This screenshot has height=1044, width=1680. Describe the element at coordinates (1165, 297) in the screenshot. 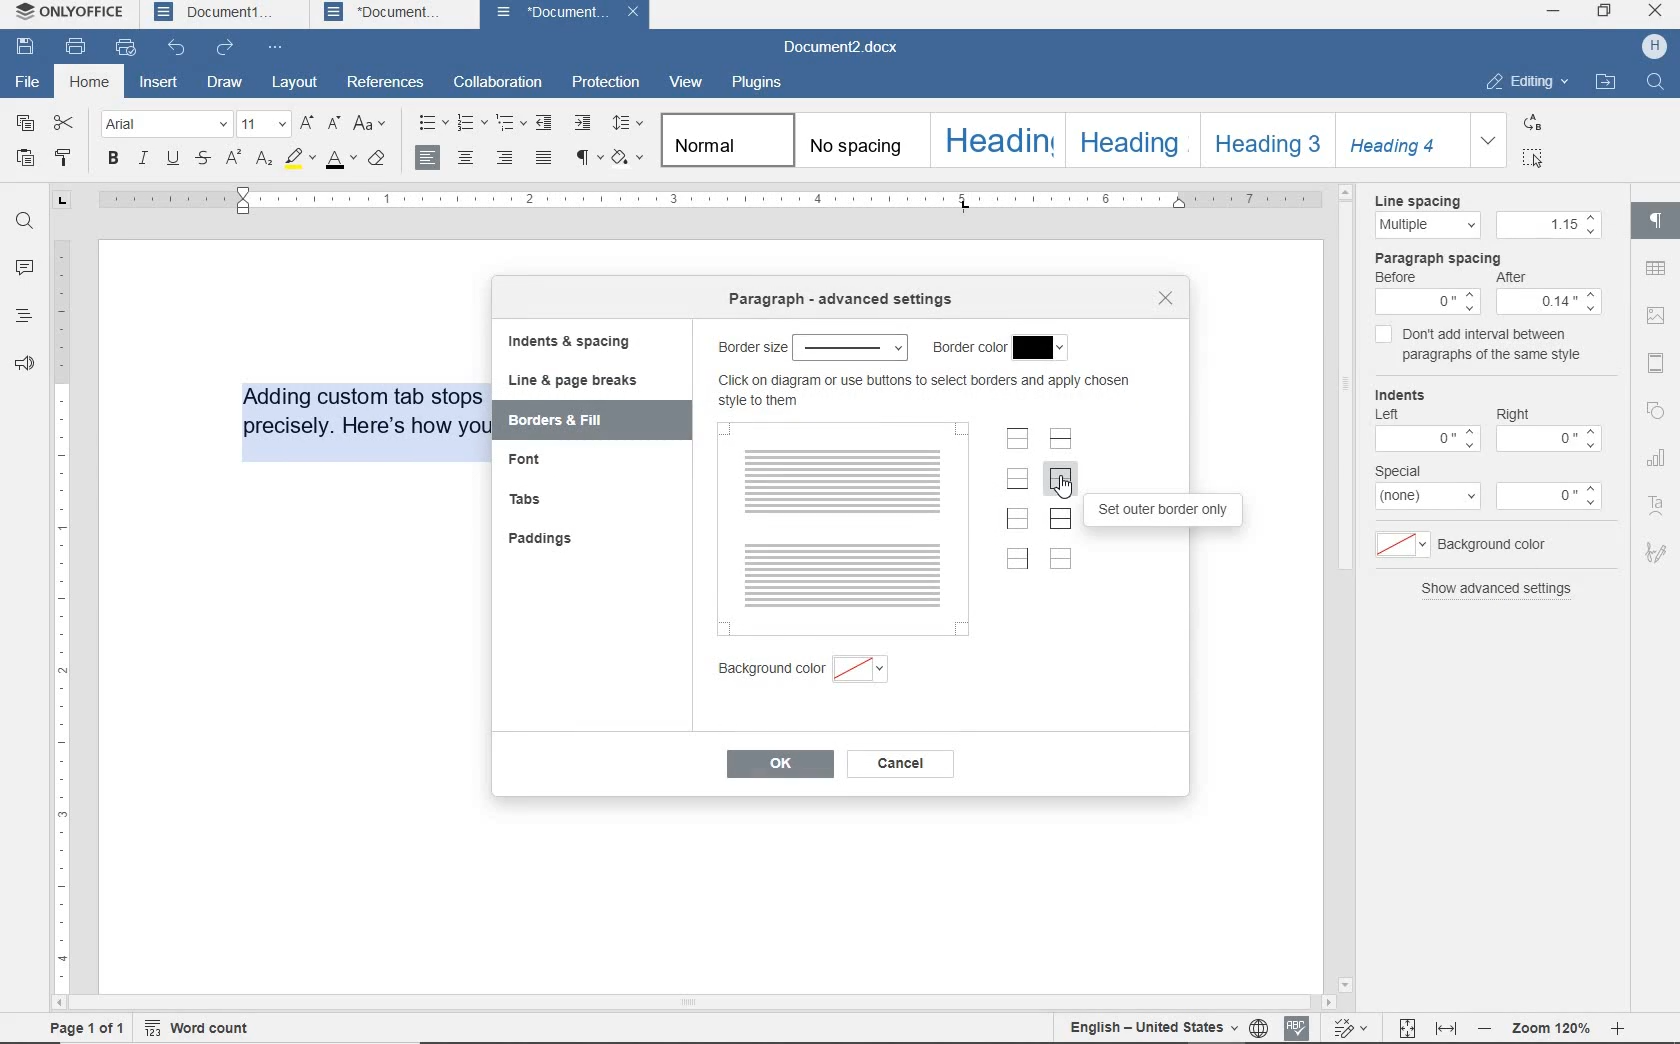

I see `close` at that location.